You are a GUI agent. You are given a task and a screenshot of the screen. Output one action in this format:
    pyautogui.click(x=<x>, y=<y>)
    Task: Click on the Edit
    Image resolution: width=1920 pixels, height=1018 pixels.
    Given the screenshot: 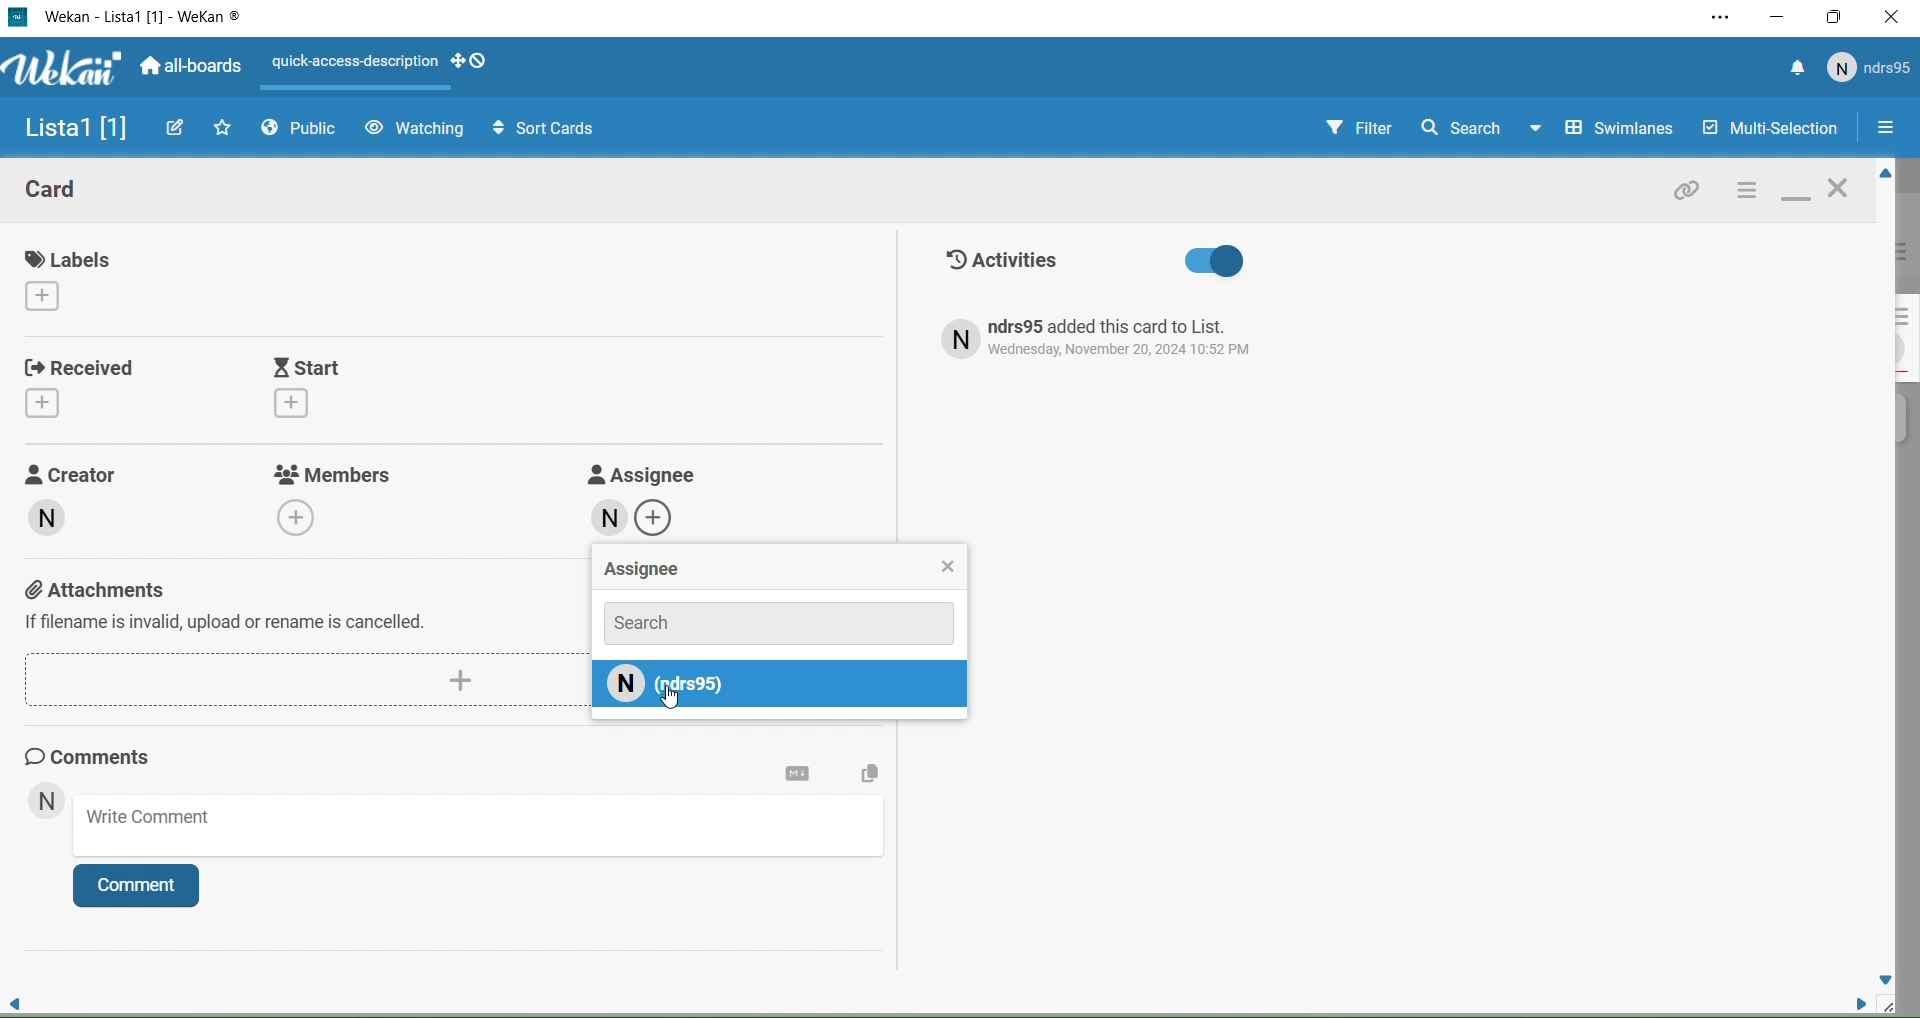 What is the action you would take?
    pyautogui.click(x=177, y=127)
    